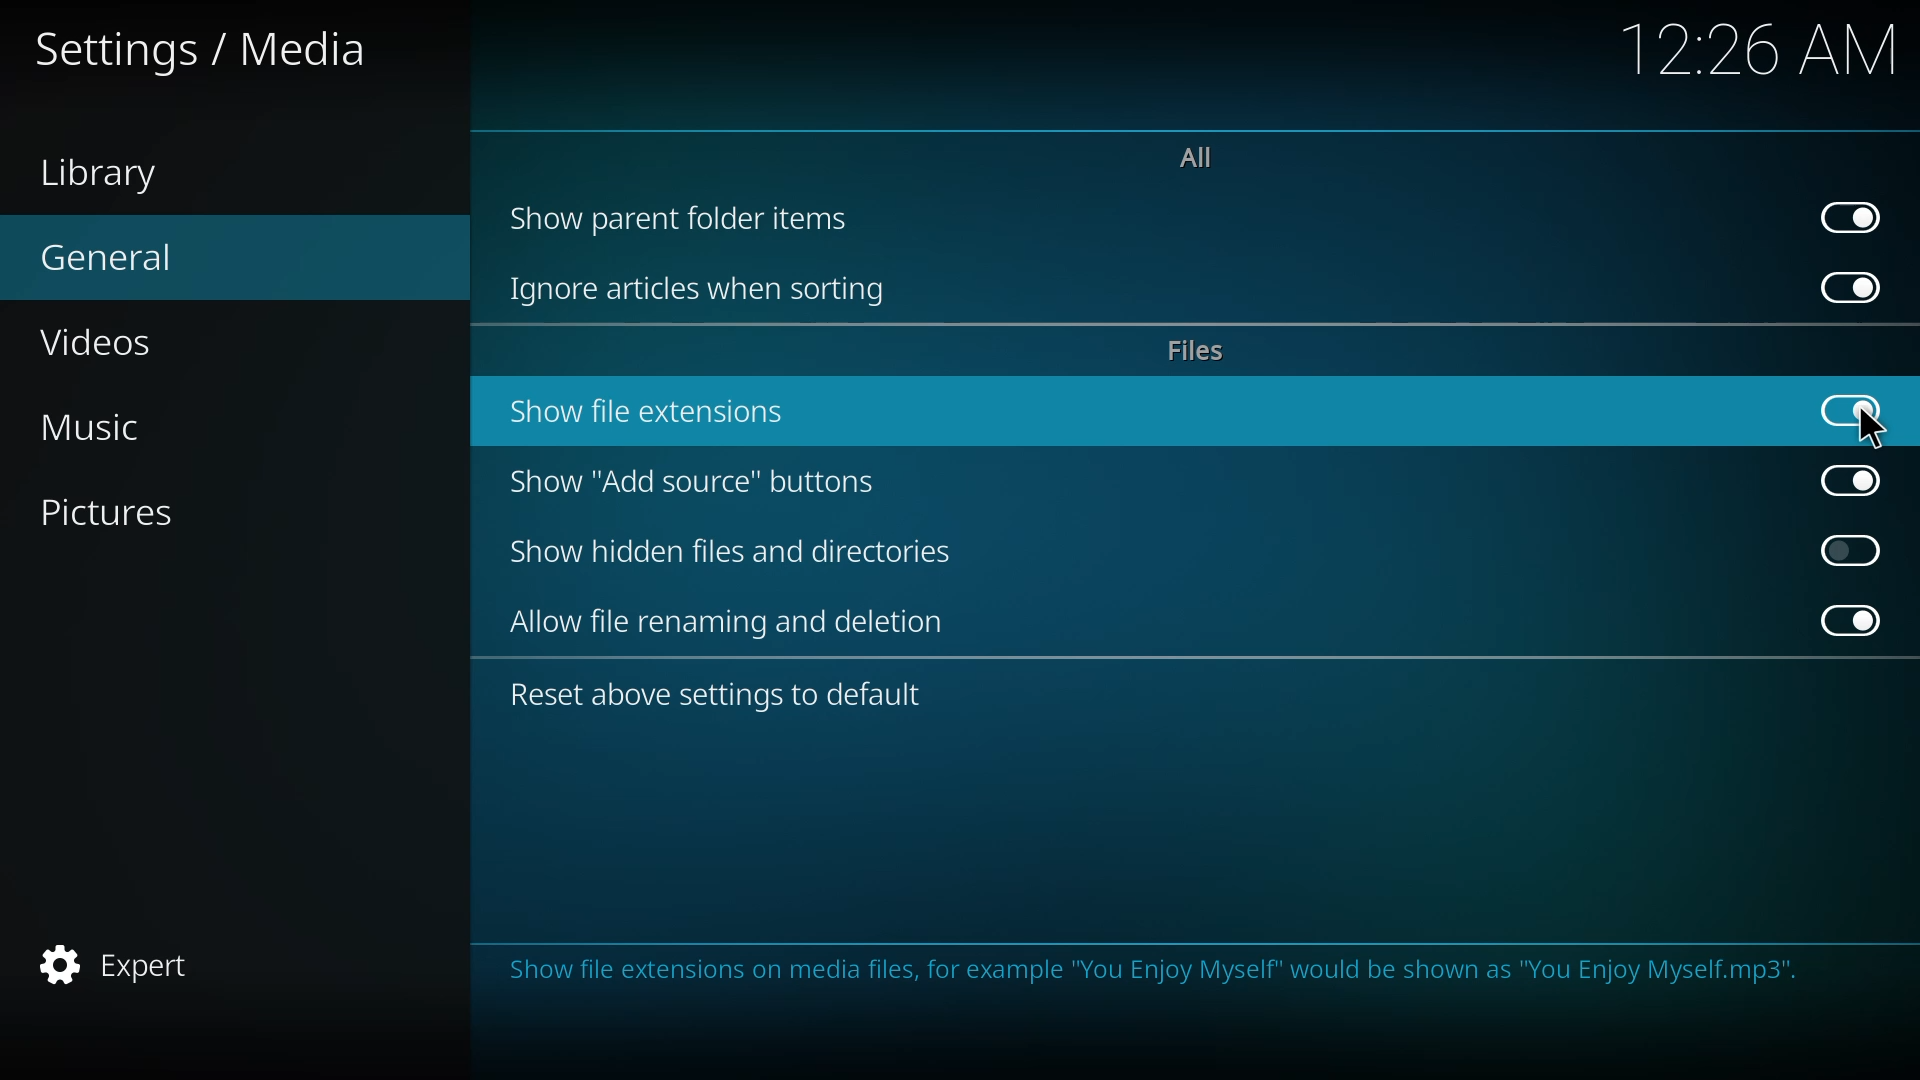 The height and width of the screenshot is (1080, 1920). Describe the element at coordinates (213, 52) in the screenshot. I see `settings media` at that location.